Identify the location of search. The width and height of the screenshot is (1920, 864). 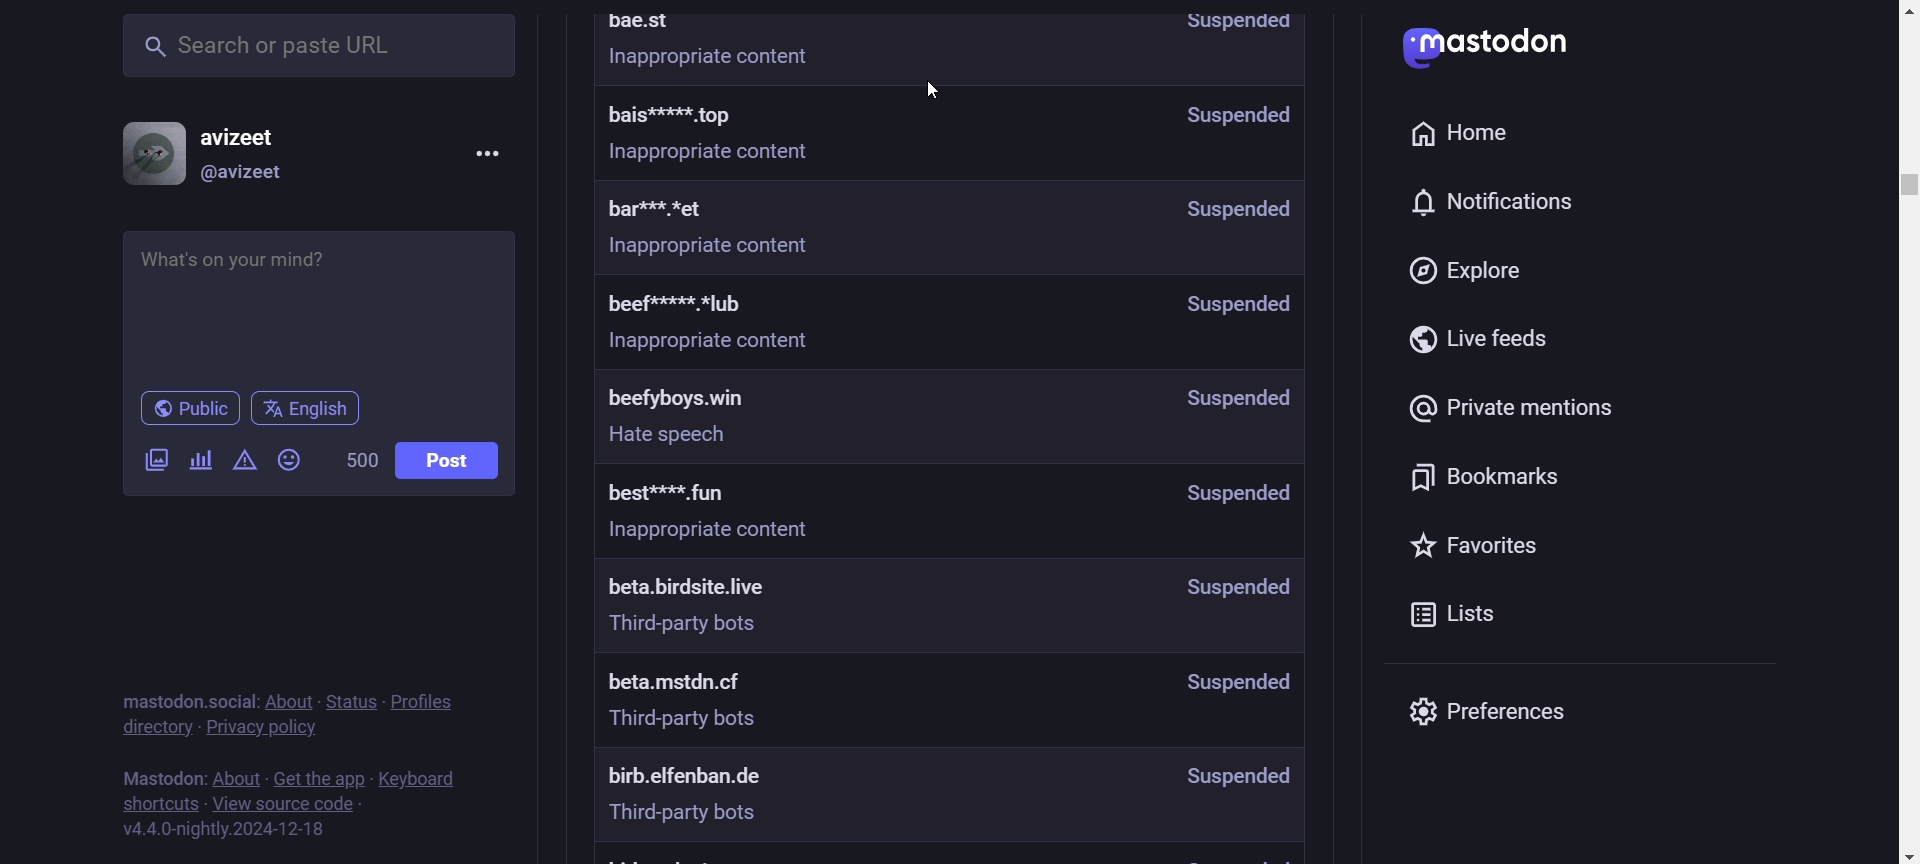
(319, 49).